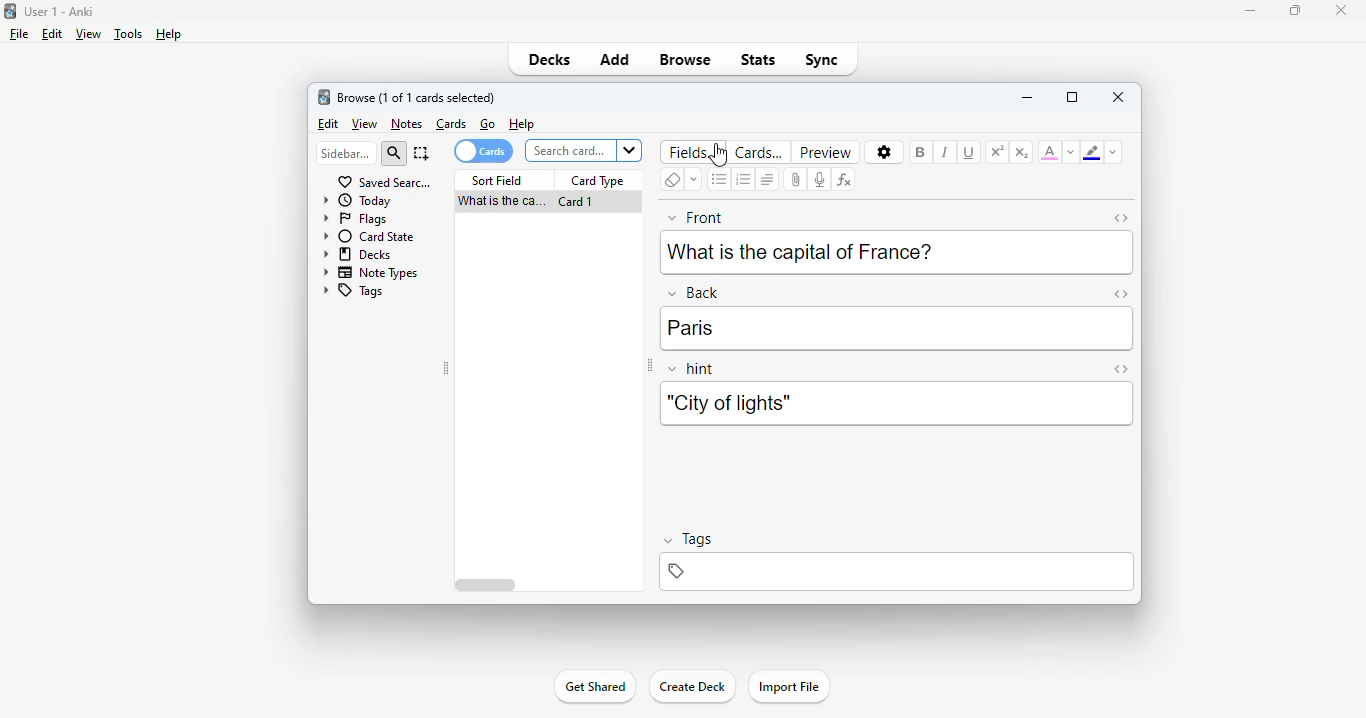  What do you see at coordinates (594, 686) in the screenshot?
I see `get shared` at bounding box center [594, 686].